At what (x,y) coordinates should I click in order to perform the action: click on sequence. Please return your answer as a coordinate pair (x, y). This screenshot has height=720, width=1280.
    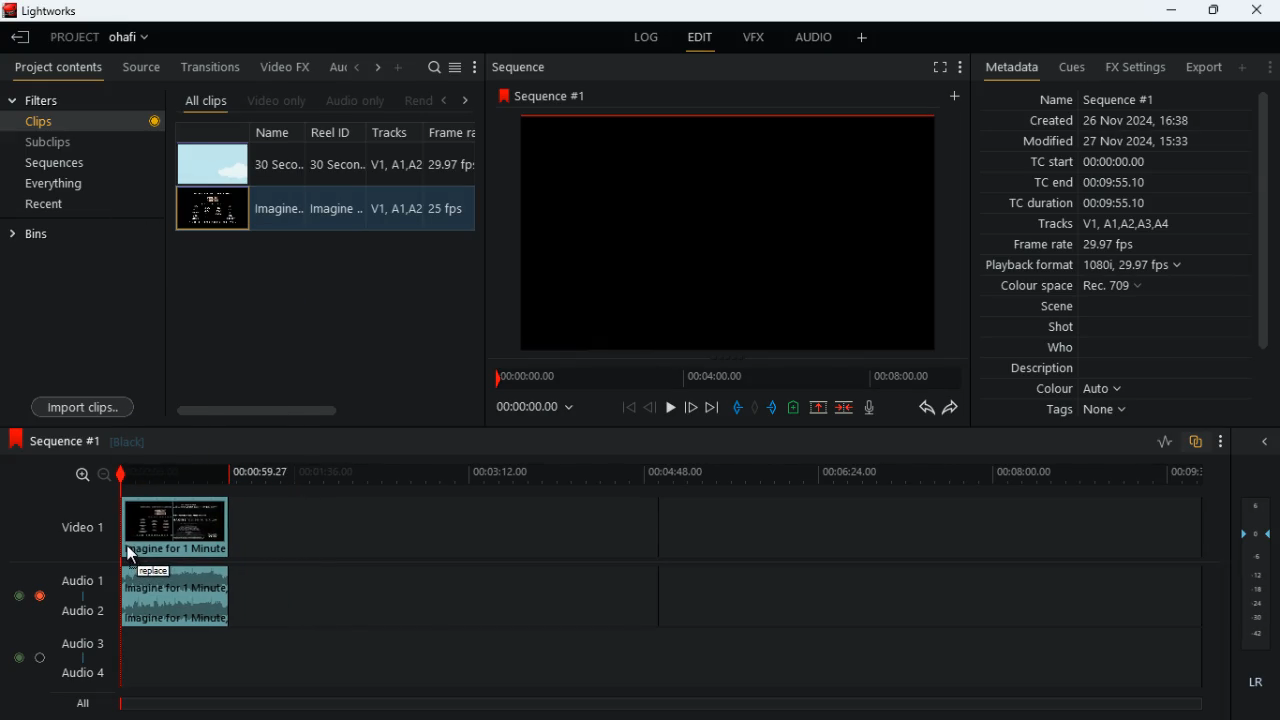
    Looking at the image, I should click on (528, 67).